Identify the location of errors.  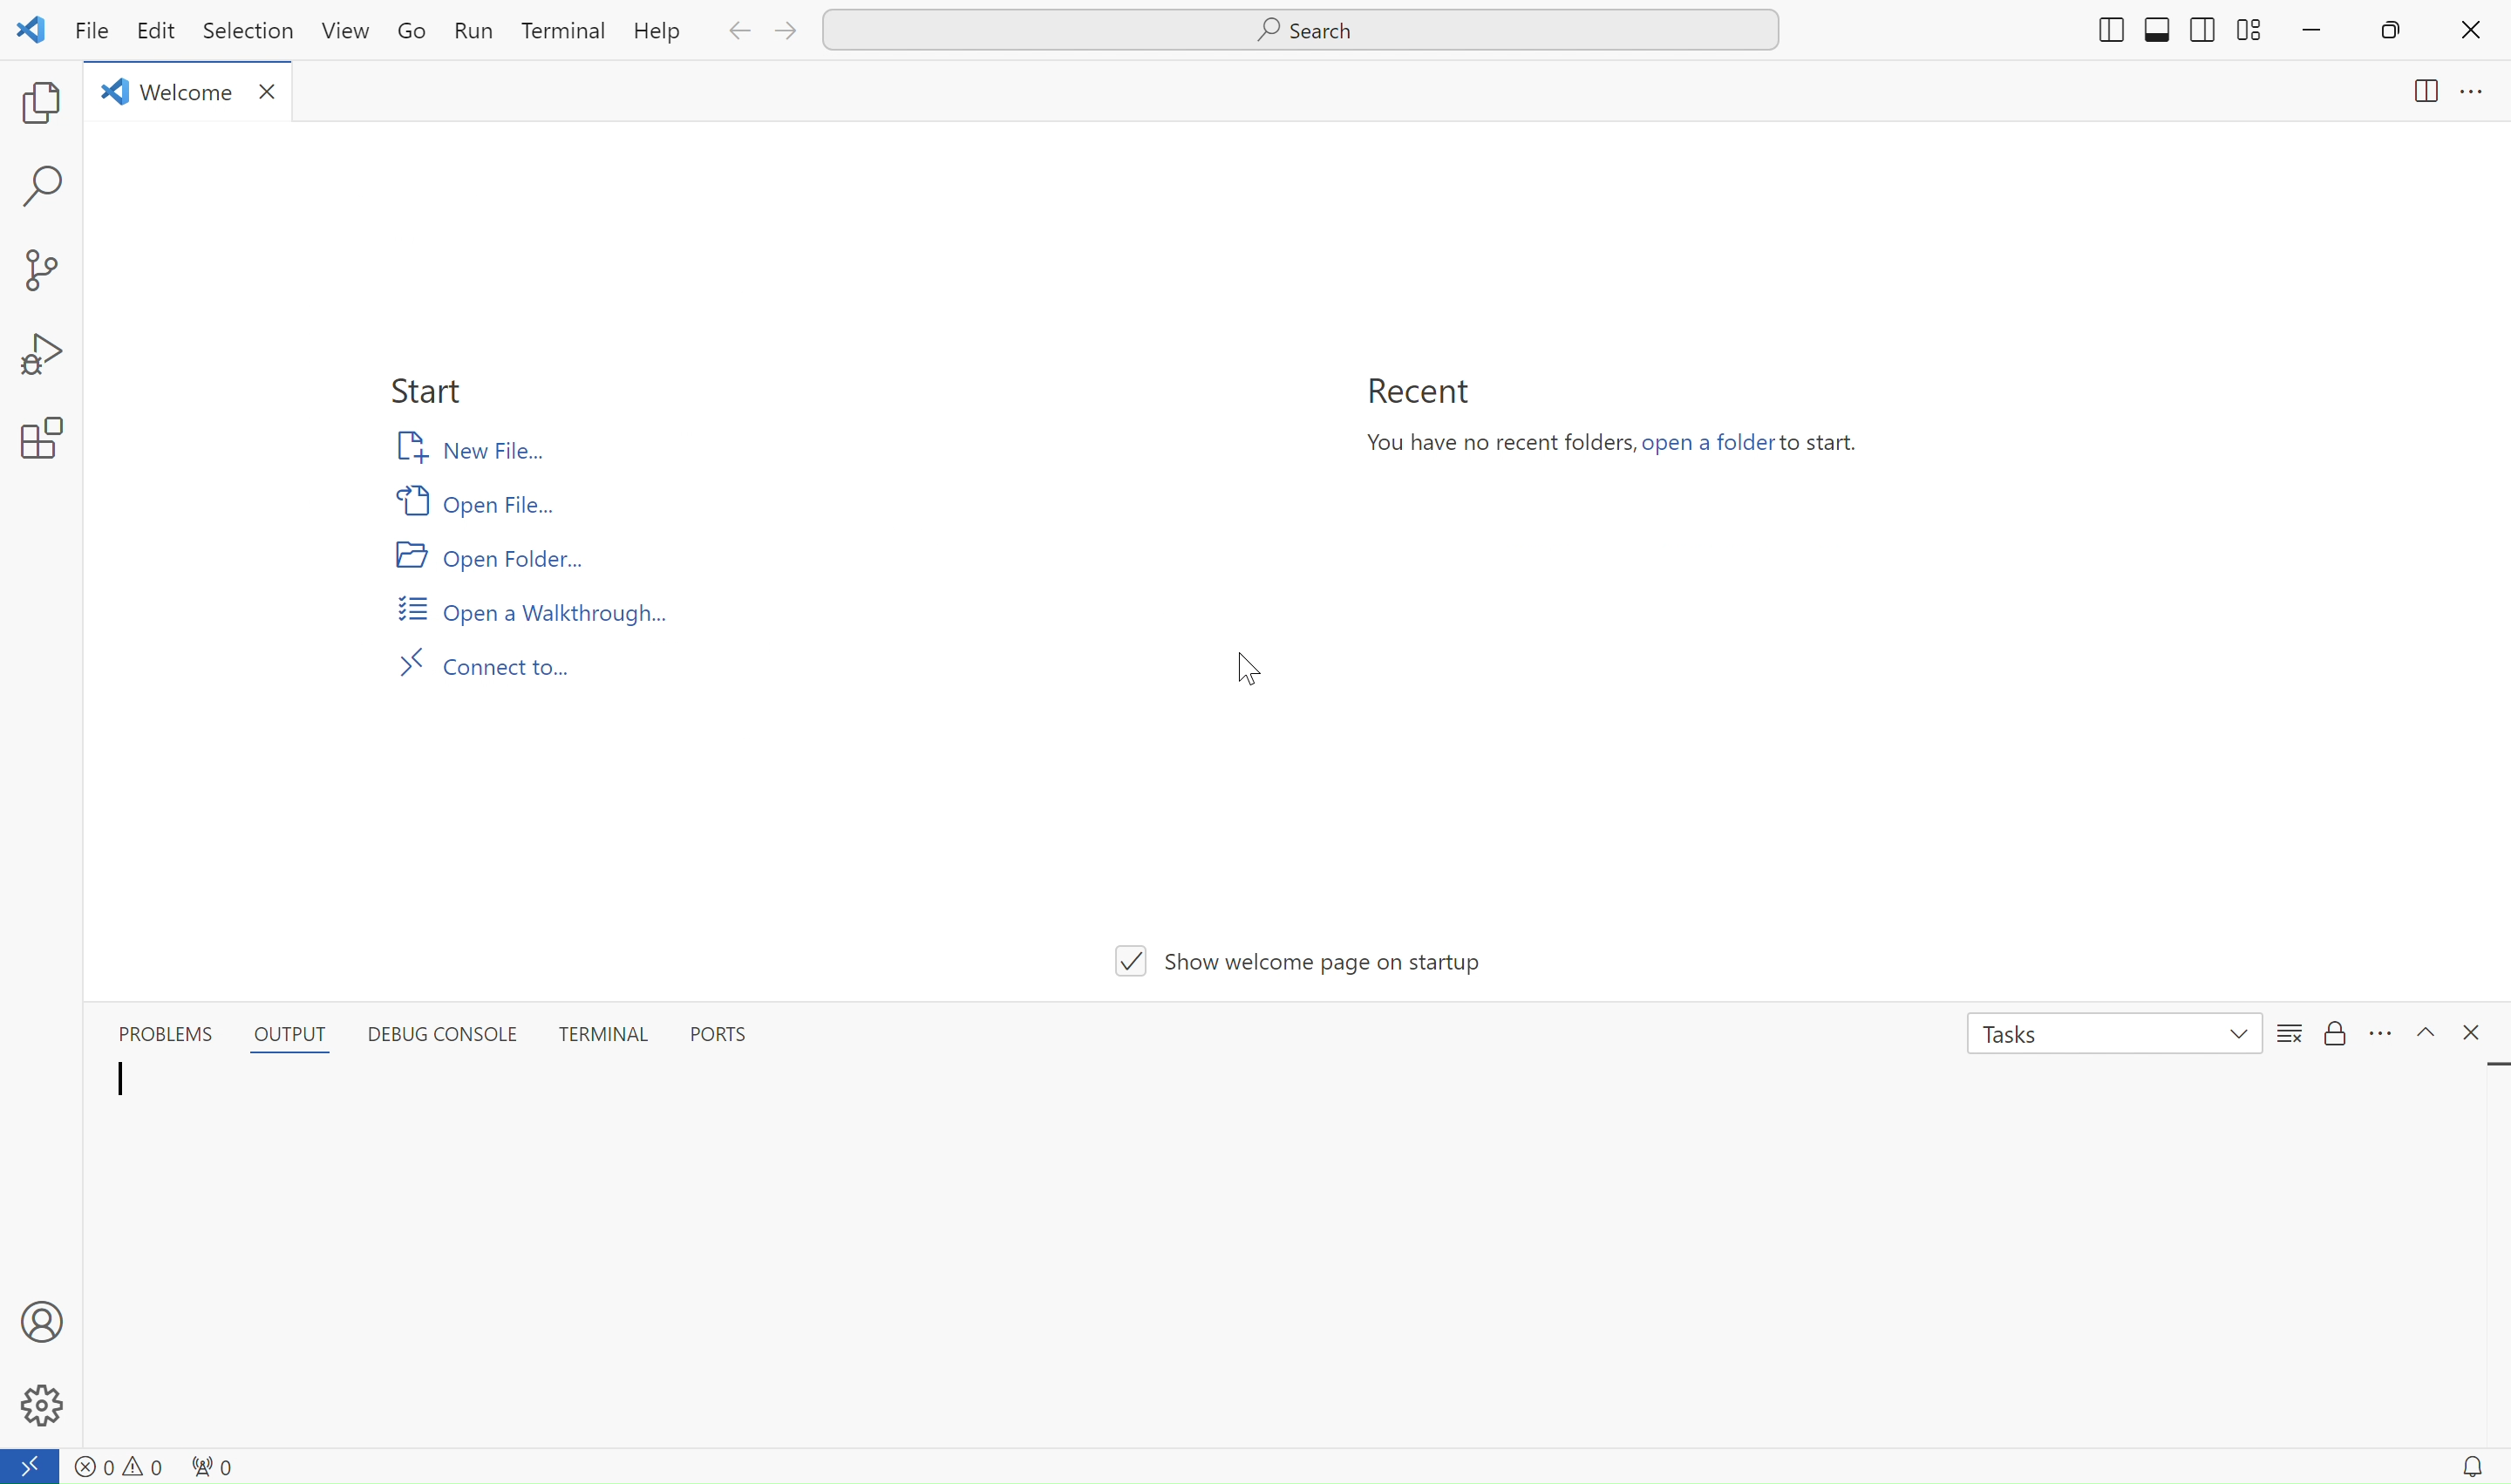
(115, 1467).